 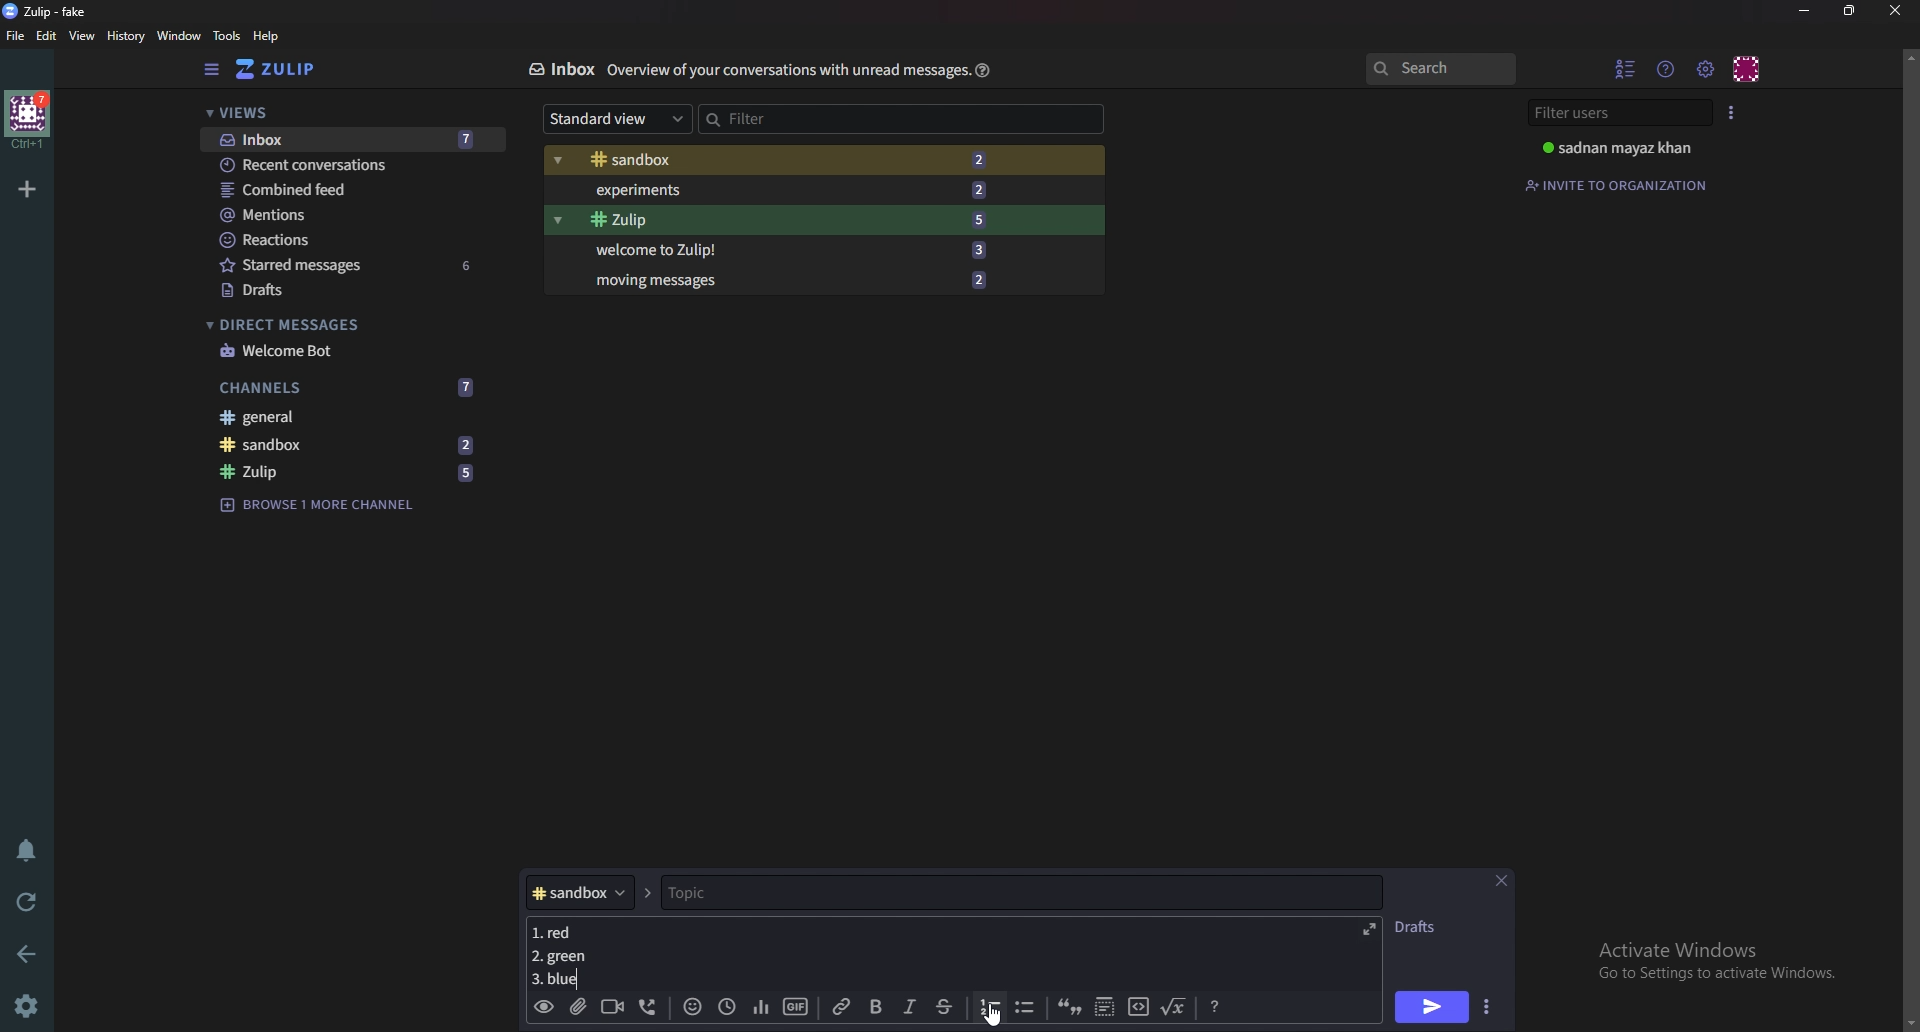 I want to click on Resize, so click(x=1850, y=11).